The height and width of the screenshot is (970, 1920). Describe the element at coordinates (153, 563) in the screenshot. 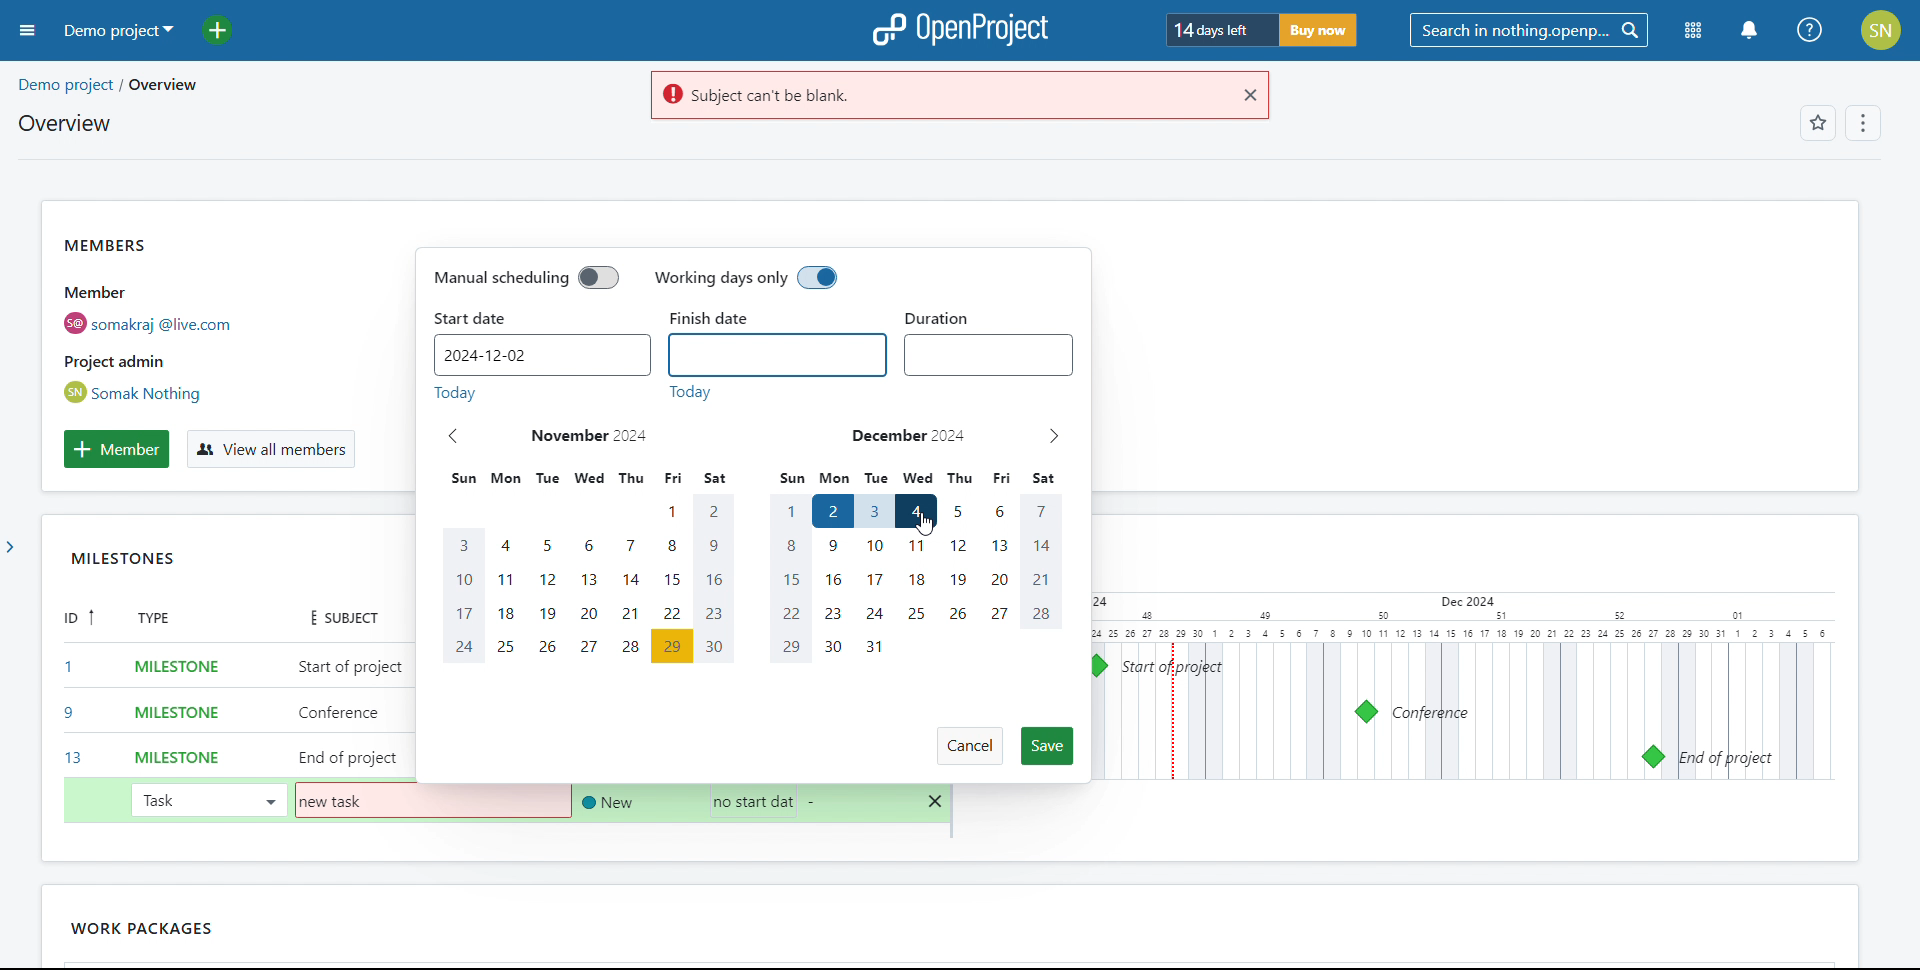

I see `MILESTONES` at that location.